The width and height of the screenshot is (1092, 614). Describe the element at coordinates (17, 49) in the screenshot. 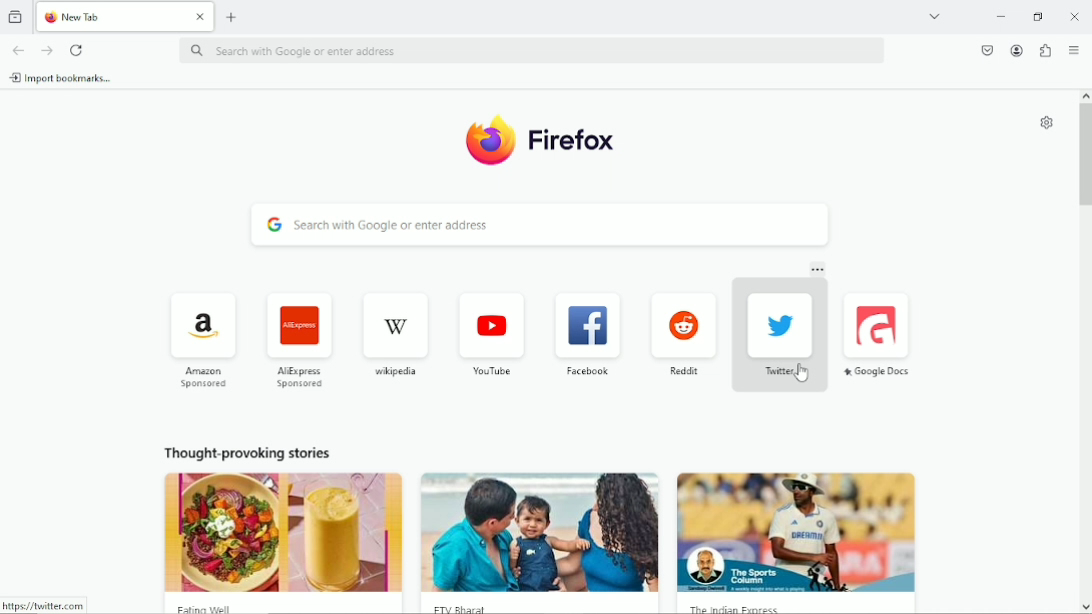

I see `go back` at that location.